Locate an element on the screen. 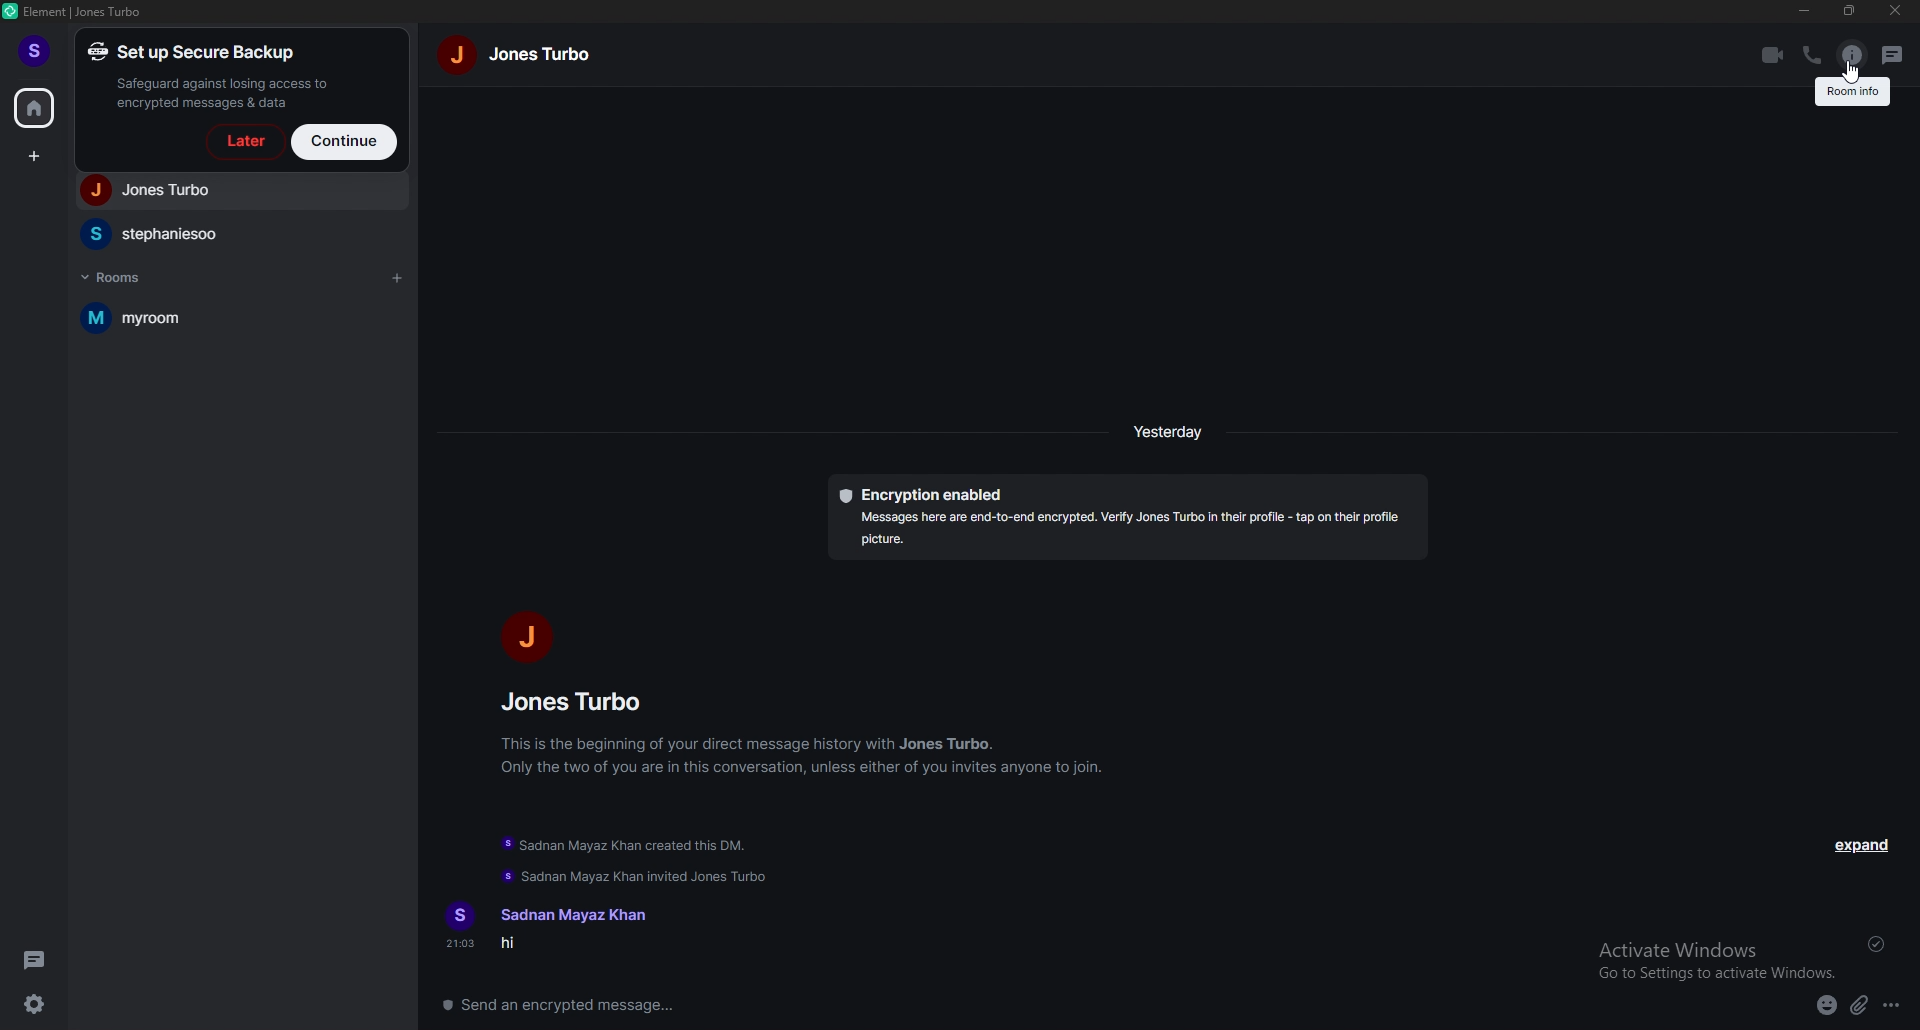 This screenshot has width=1920, height=1030. create space is located at coordinates (37, 157).